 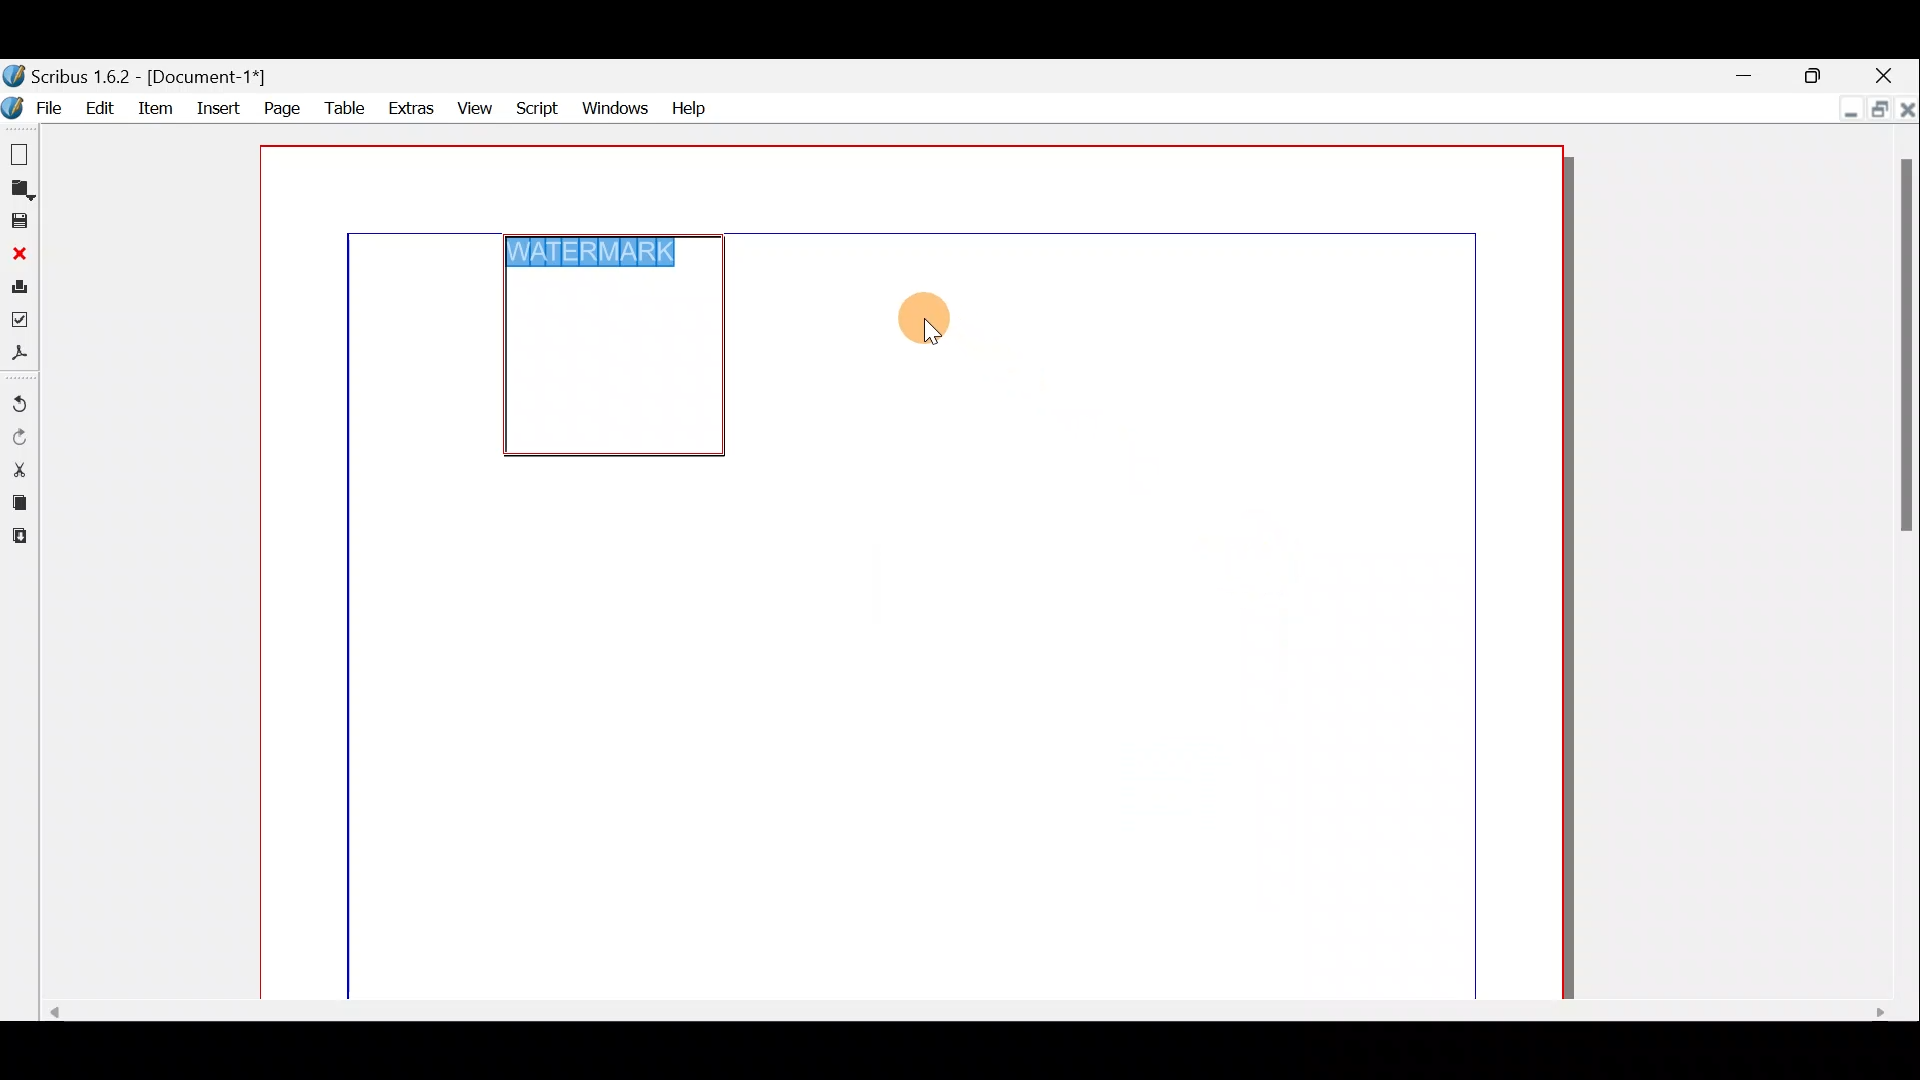 What do you see at coordinates (1815, 73) in the screenshot?
I see `Maximise` at bounding box center [1815, 73].